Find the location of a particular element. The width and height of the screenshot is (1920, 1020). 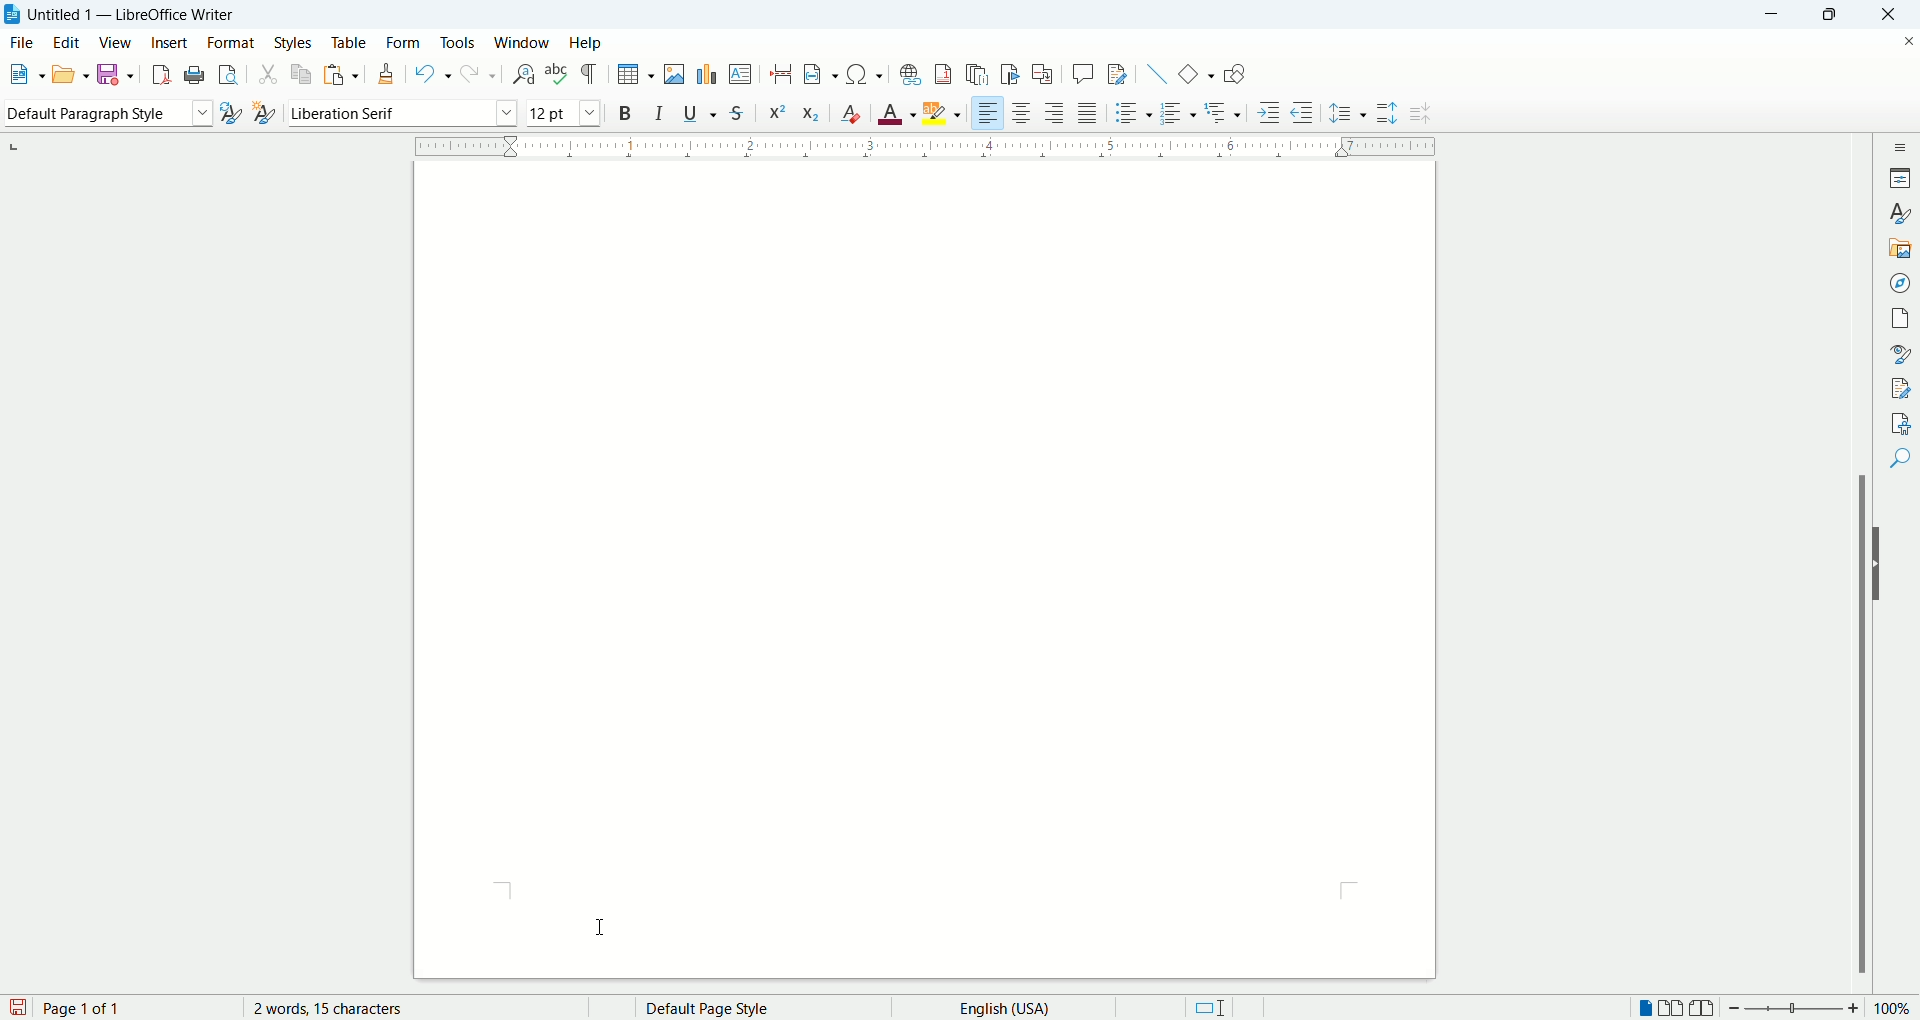

close document is located at coordinates (1904, 39).